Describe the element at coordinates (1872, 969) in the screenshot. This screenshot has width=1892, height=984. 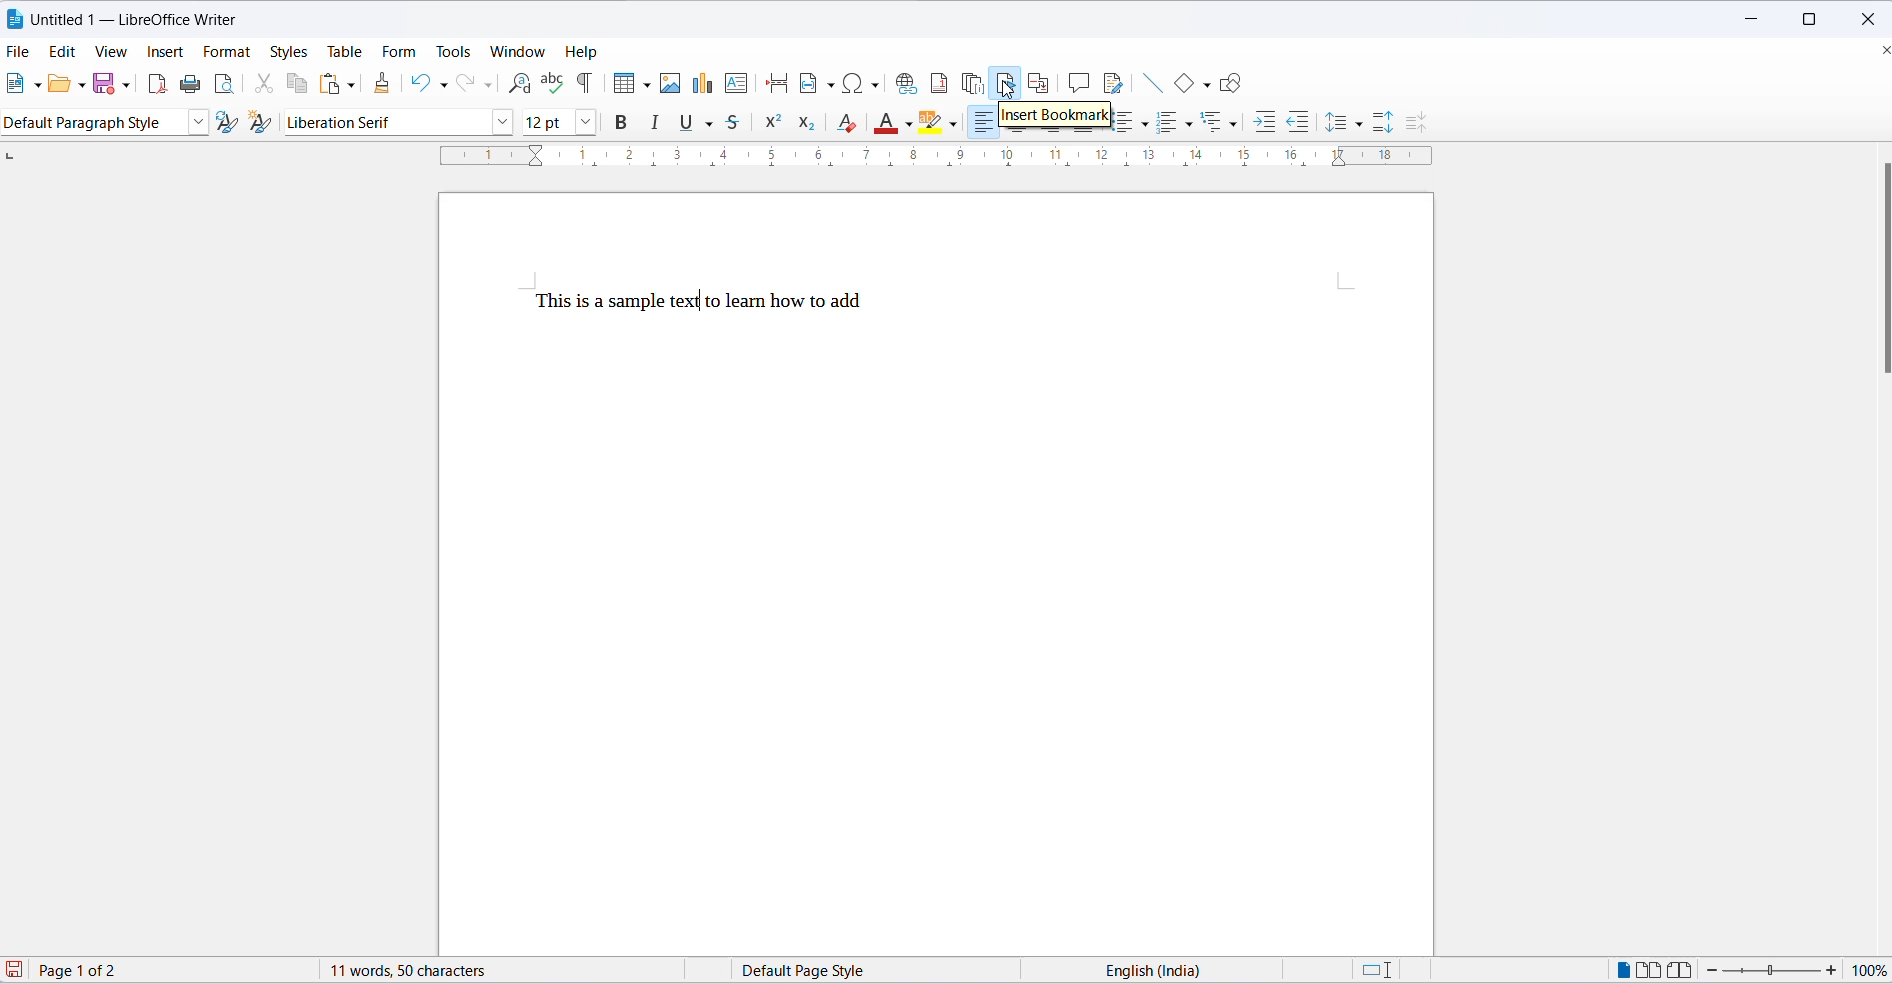
I see `zoom percentage` at that location.